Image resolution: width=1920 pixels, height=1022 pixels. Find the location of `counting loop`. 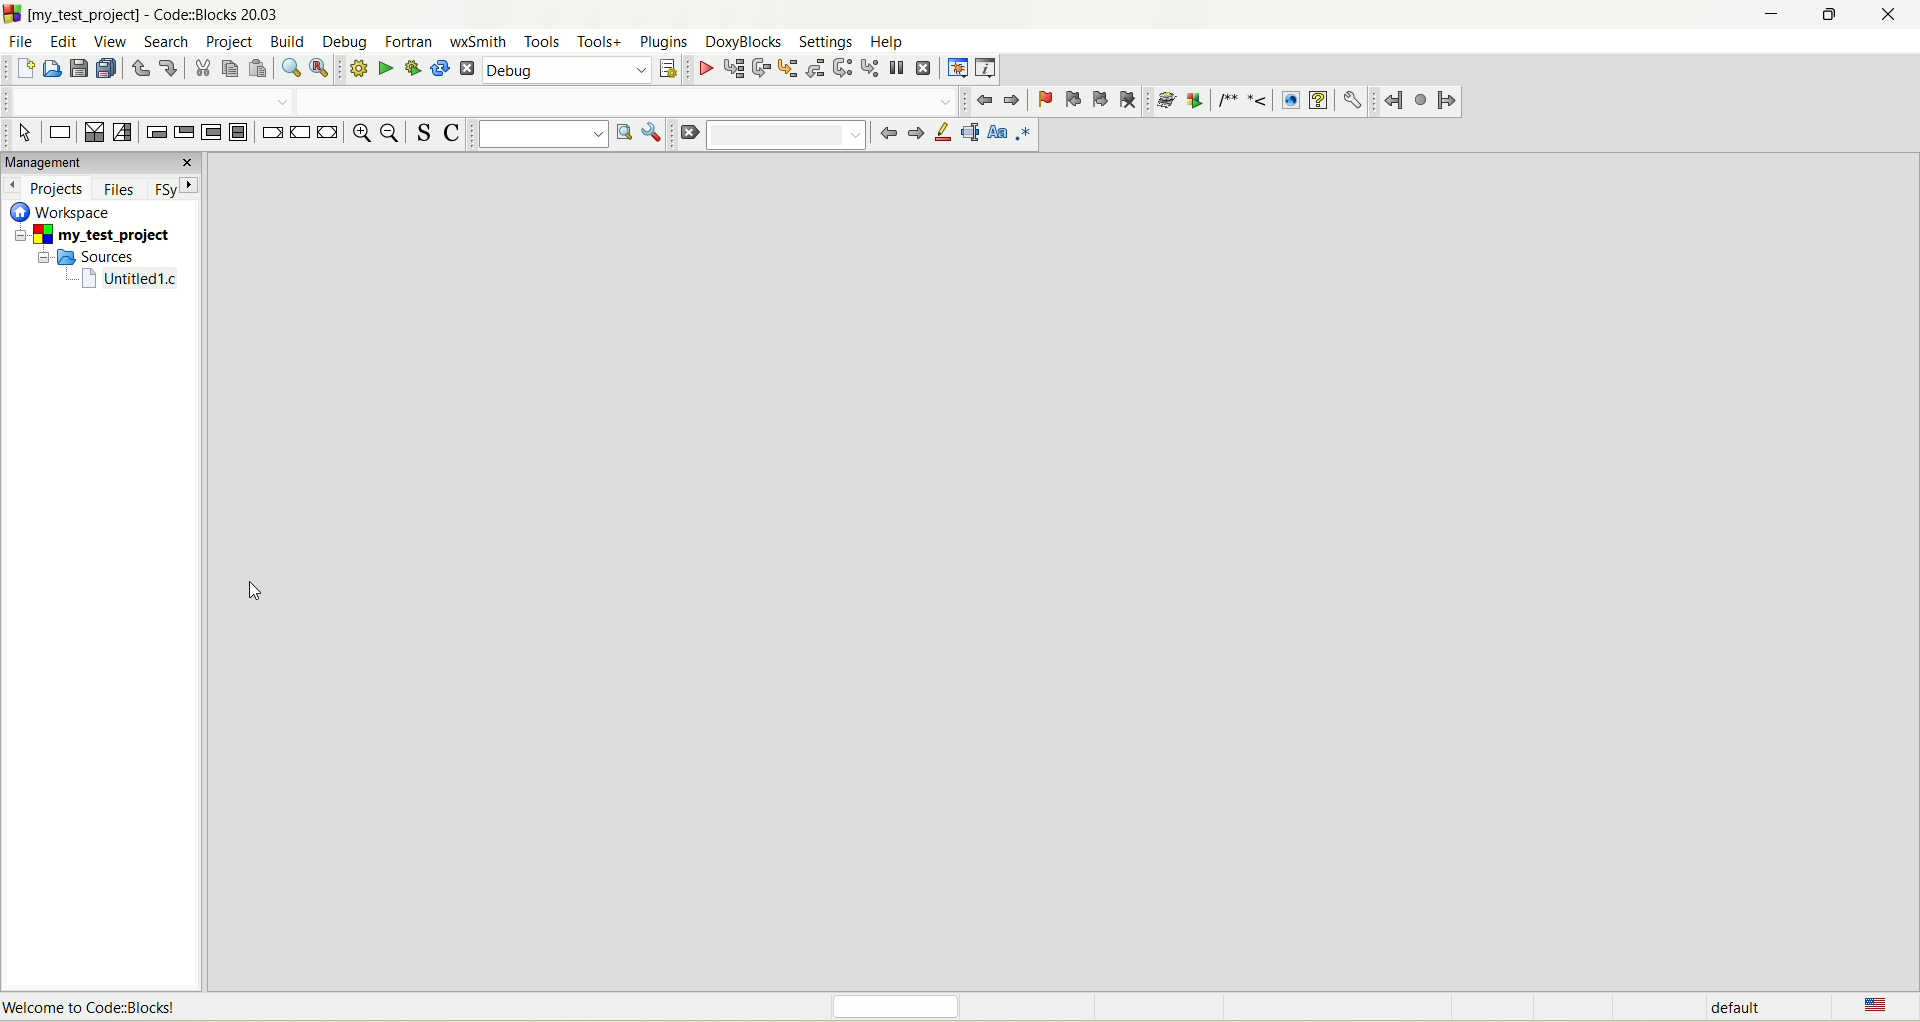

counting loop is located at coordinates (214, 133).